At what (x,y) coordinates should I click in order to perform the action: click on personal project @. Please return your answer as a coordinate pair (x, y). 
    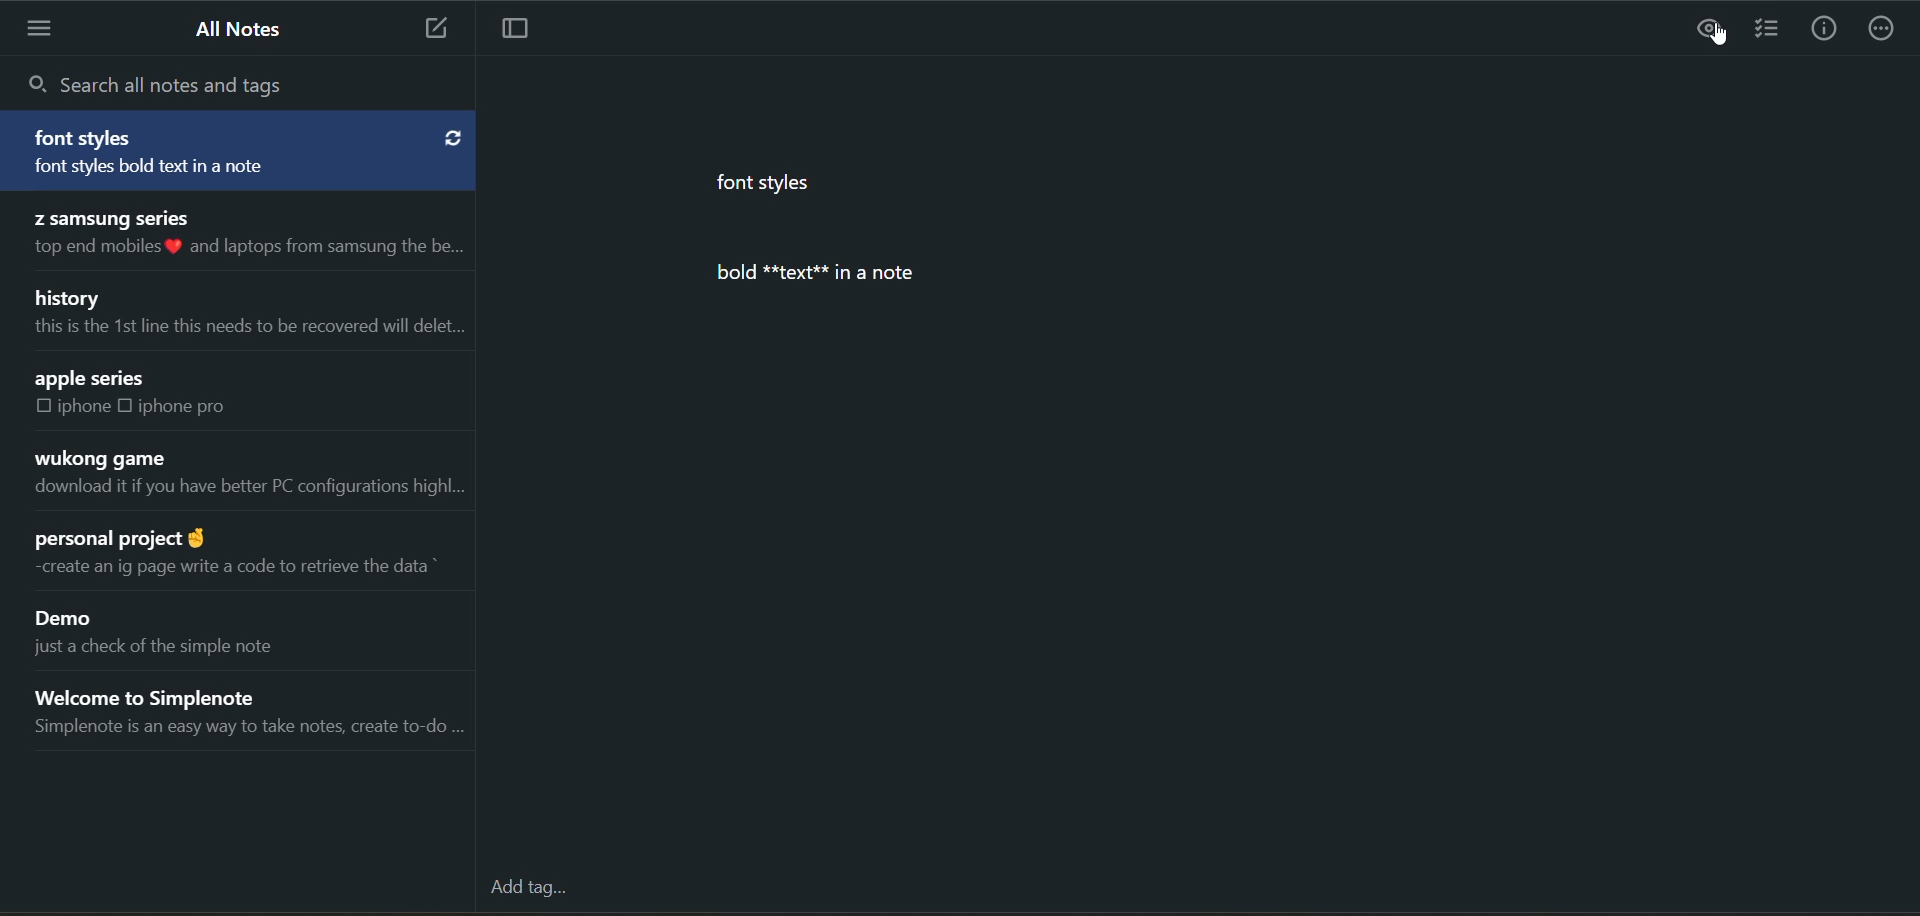
    Looking at the image, I should click on (117, 533).